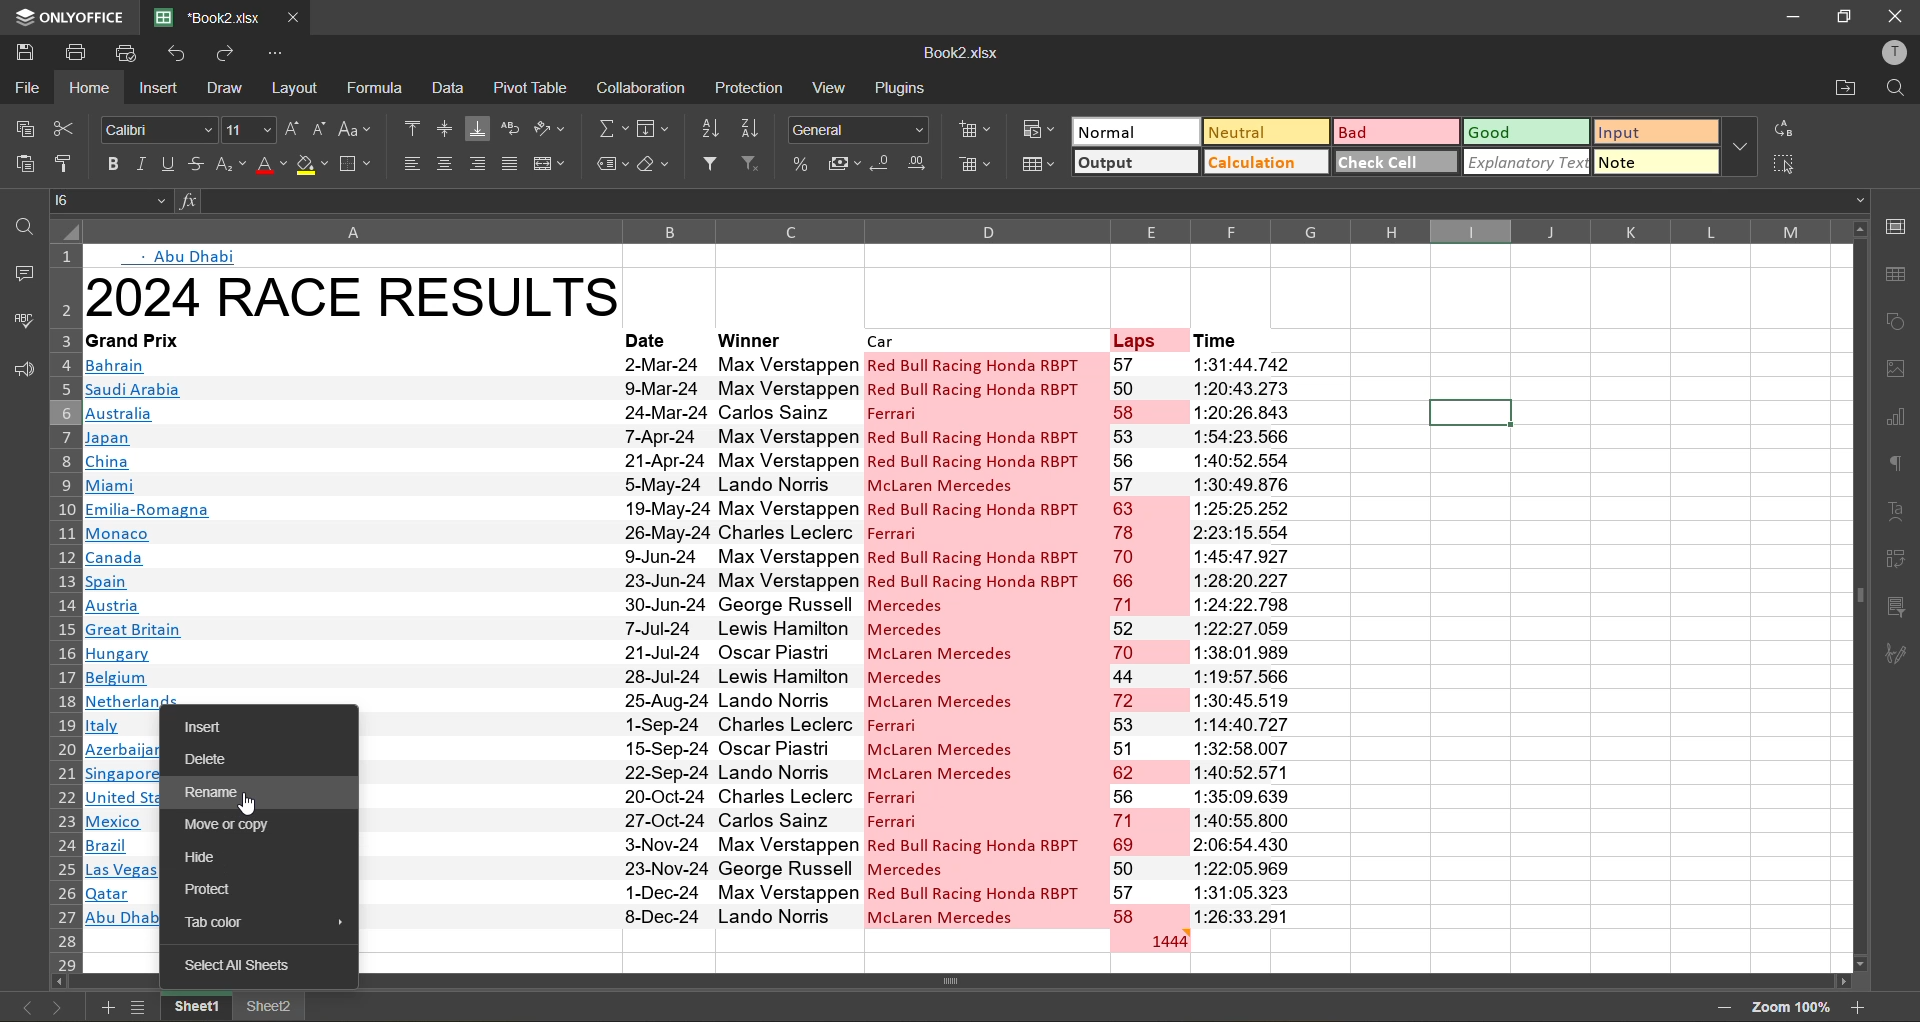 The image size is (1920, 1022). I want to click on call settings, so click(1900, 227).